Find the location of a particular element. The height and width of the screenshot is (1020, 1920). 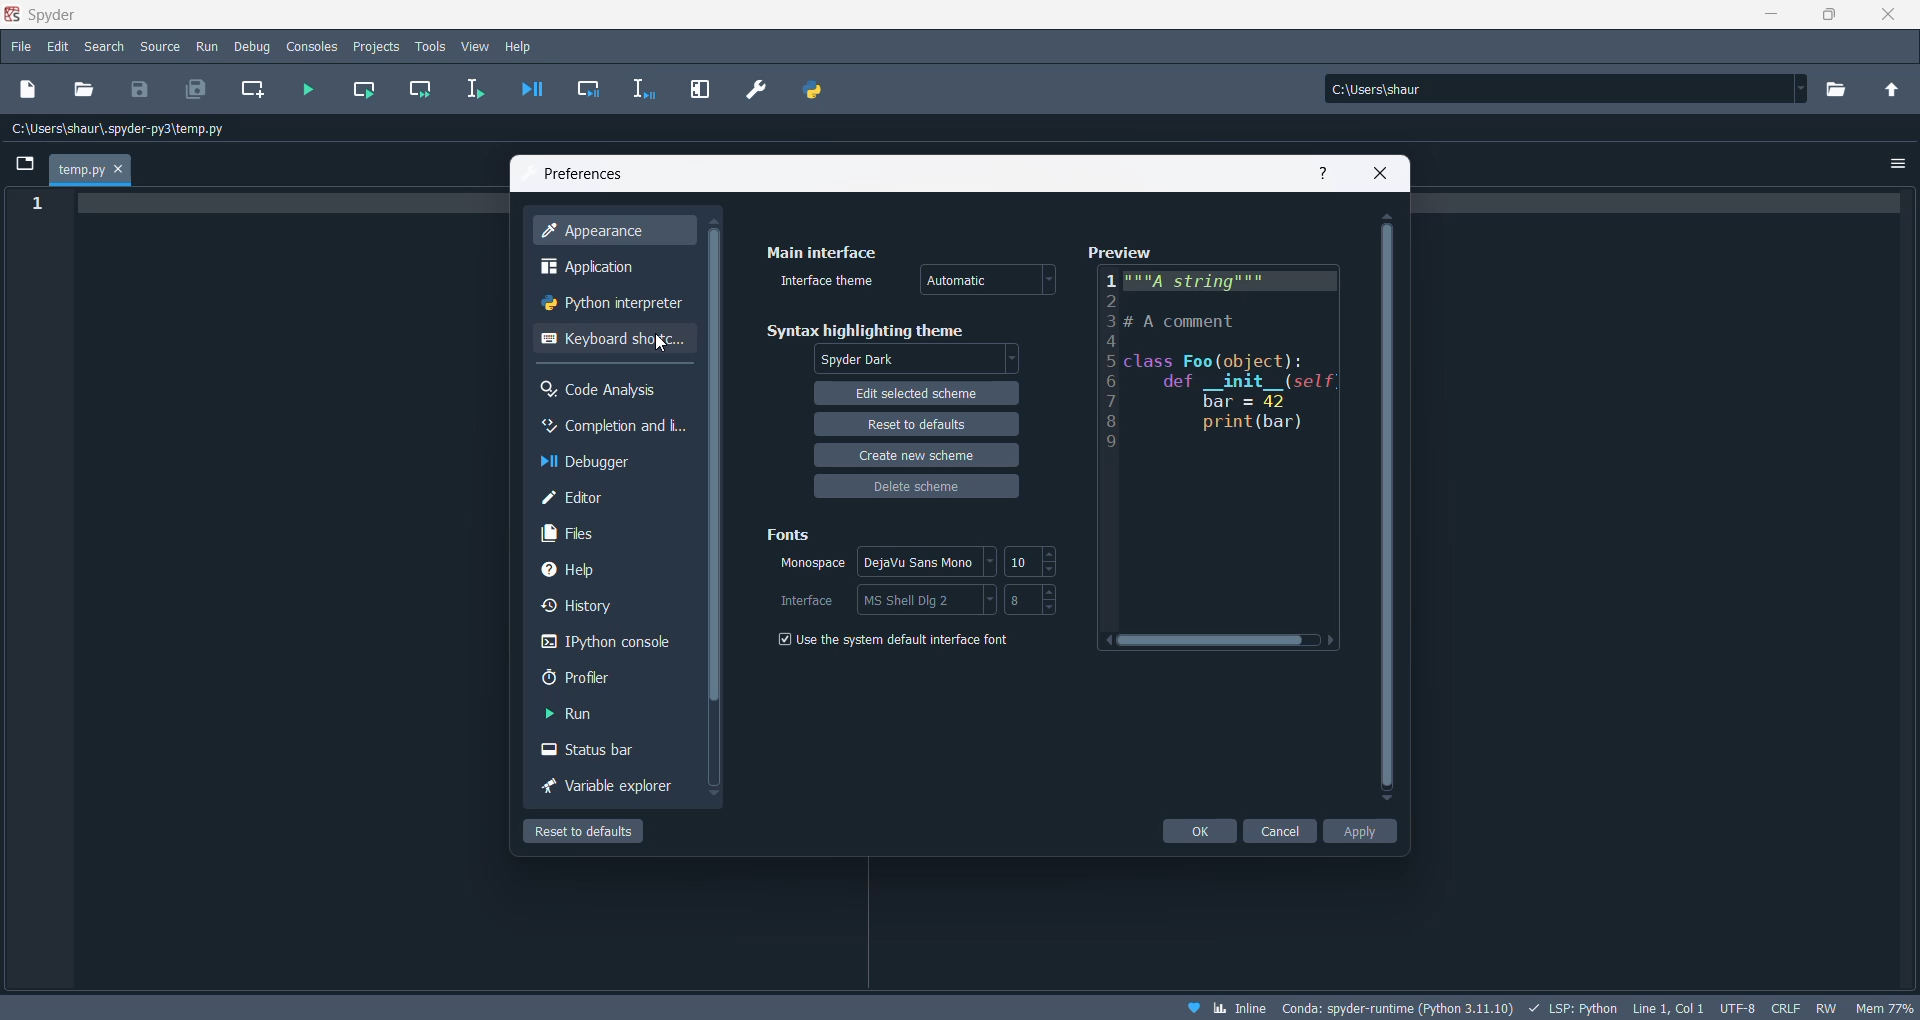

use system default checkbox is located at coordinates (909, 646).